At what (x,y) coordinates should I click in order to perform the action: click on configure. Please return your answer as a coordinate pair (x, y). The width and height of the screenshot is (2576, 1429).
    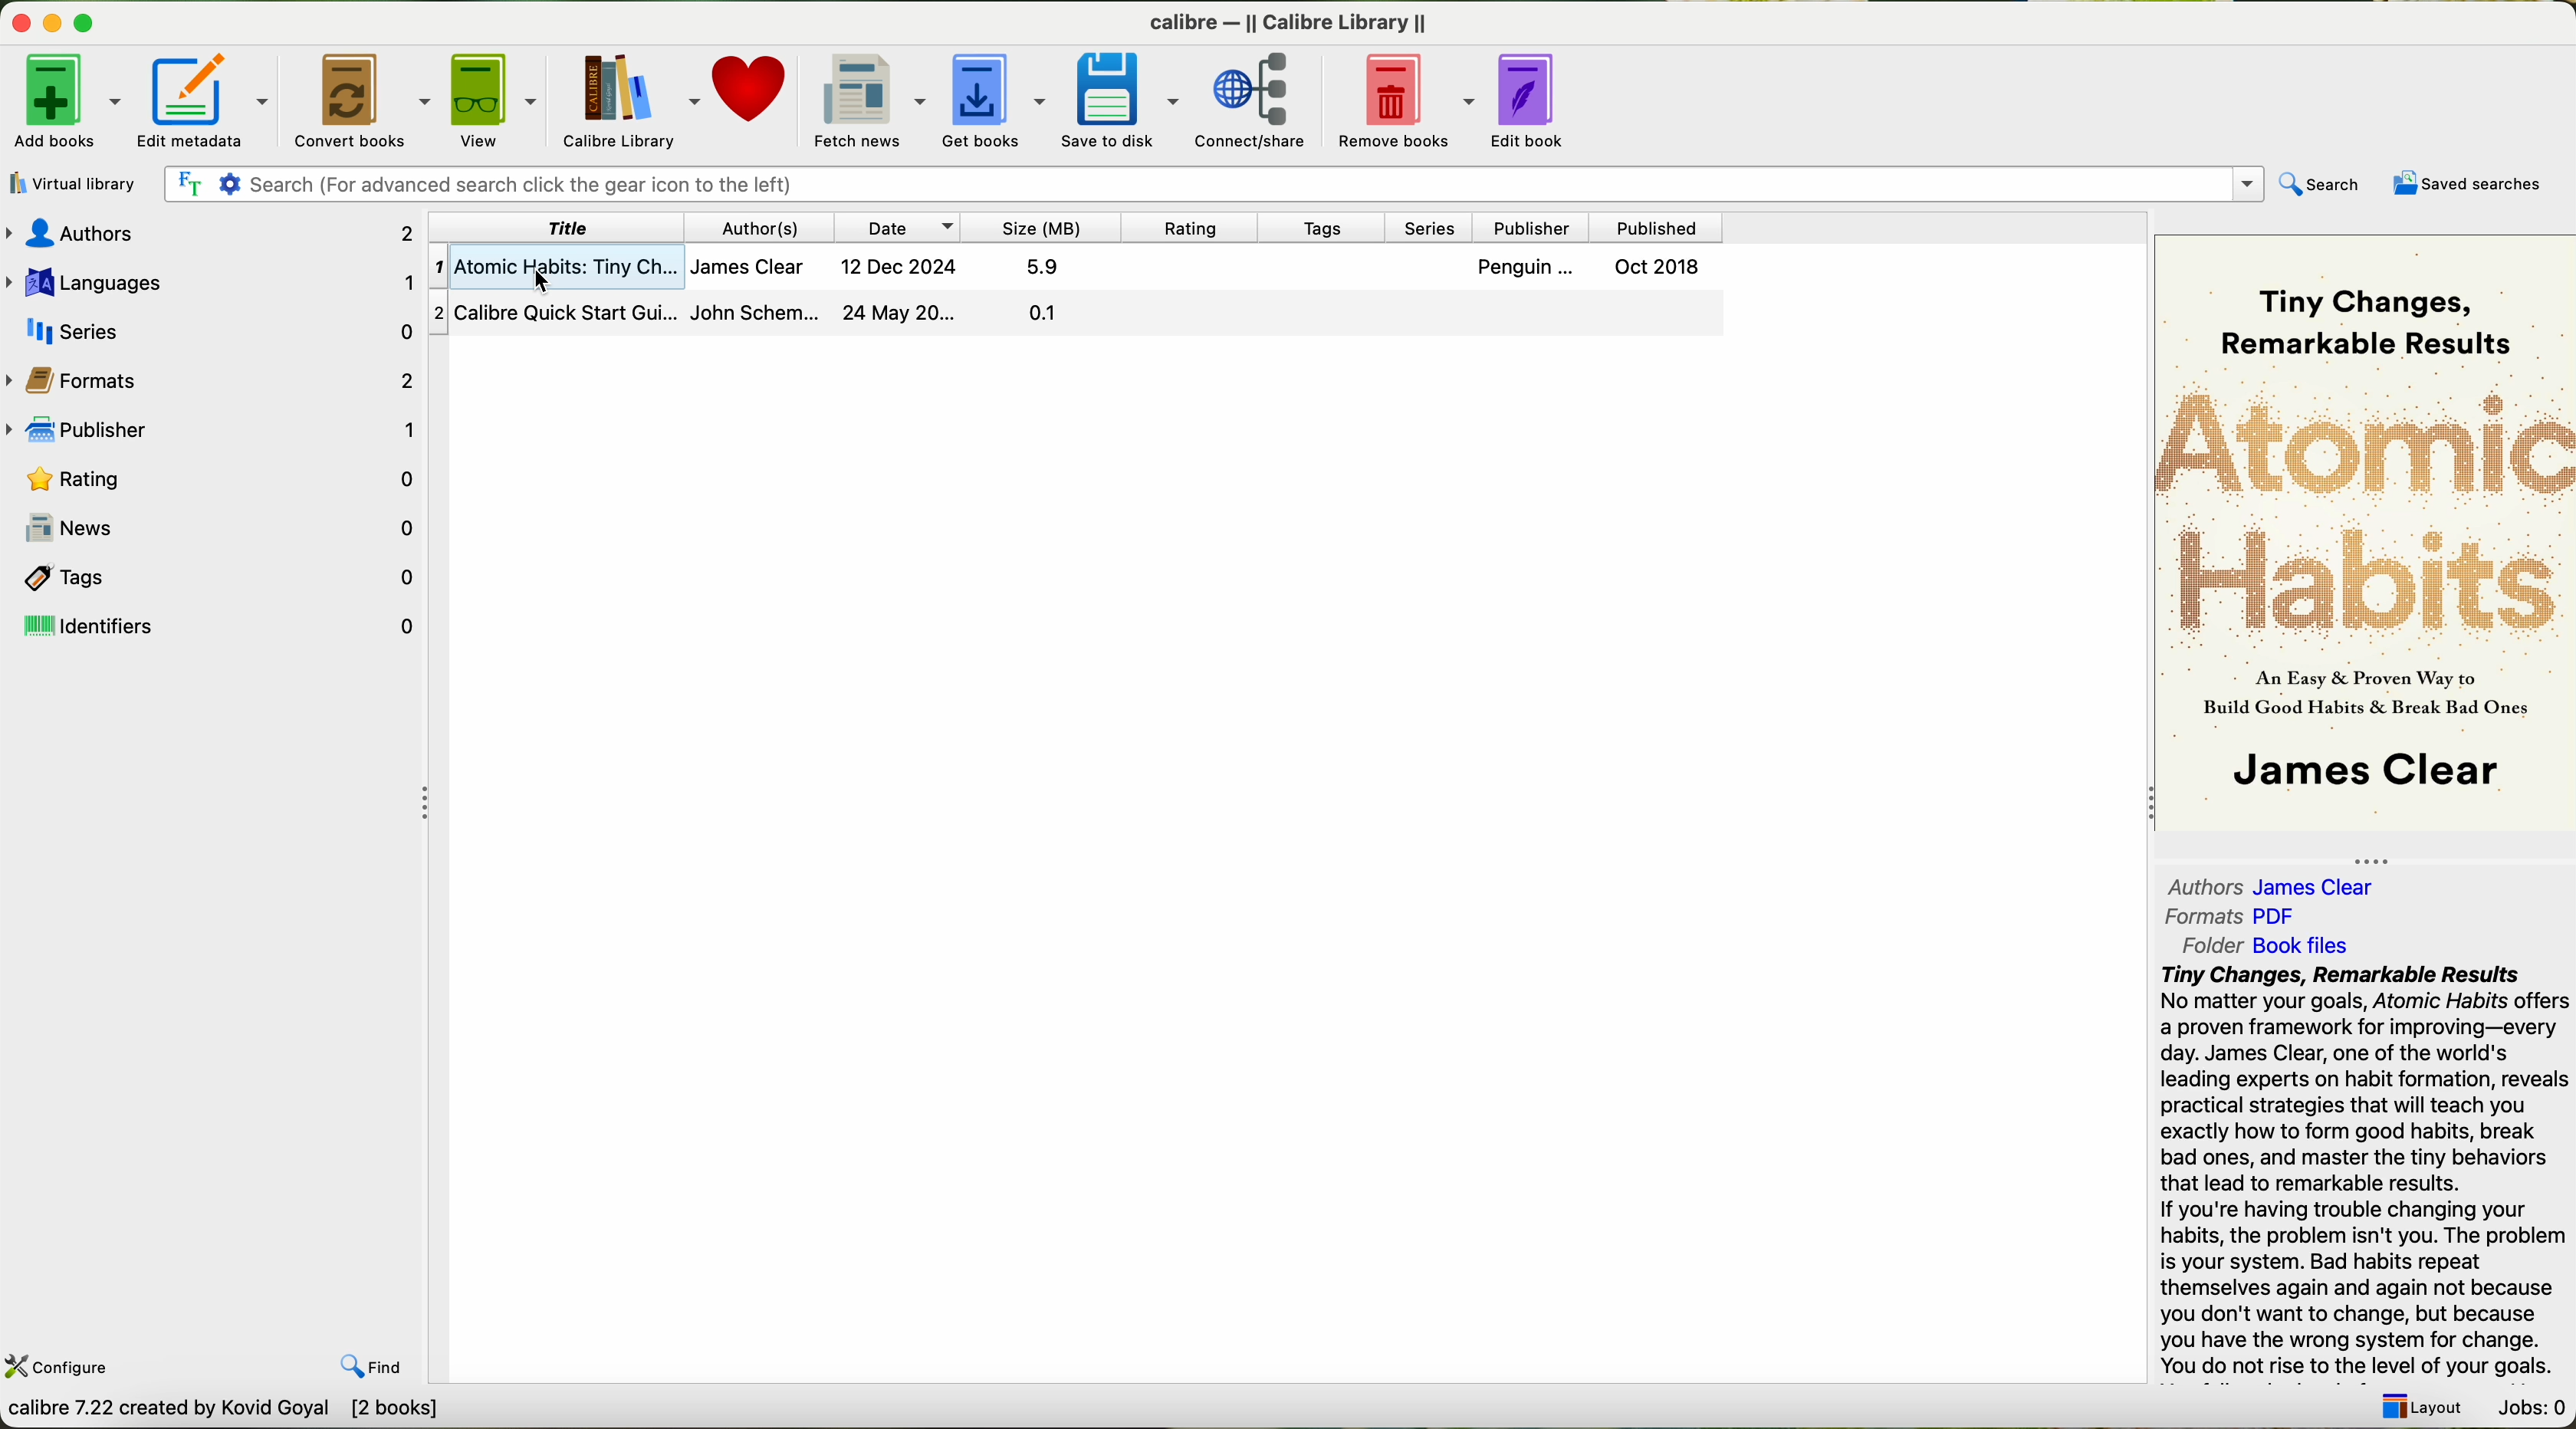
    Looking at the image, I should click on (60, 1367).